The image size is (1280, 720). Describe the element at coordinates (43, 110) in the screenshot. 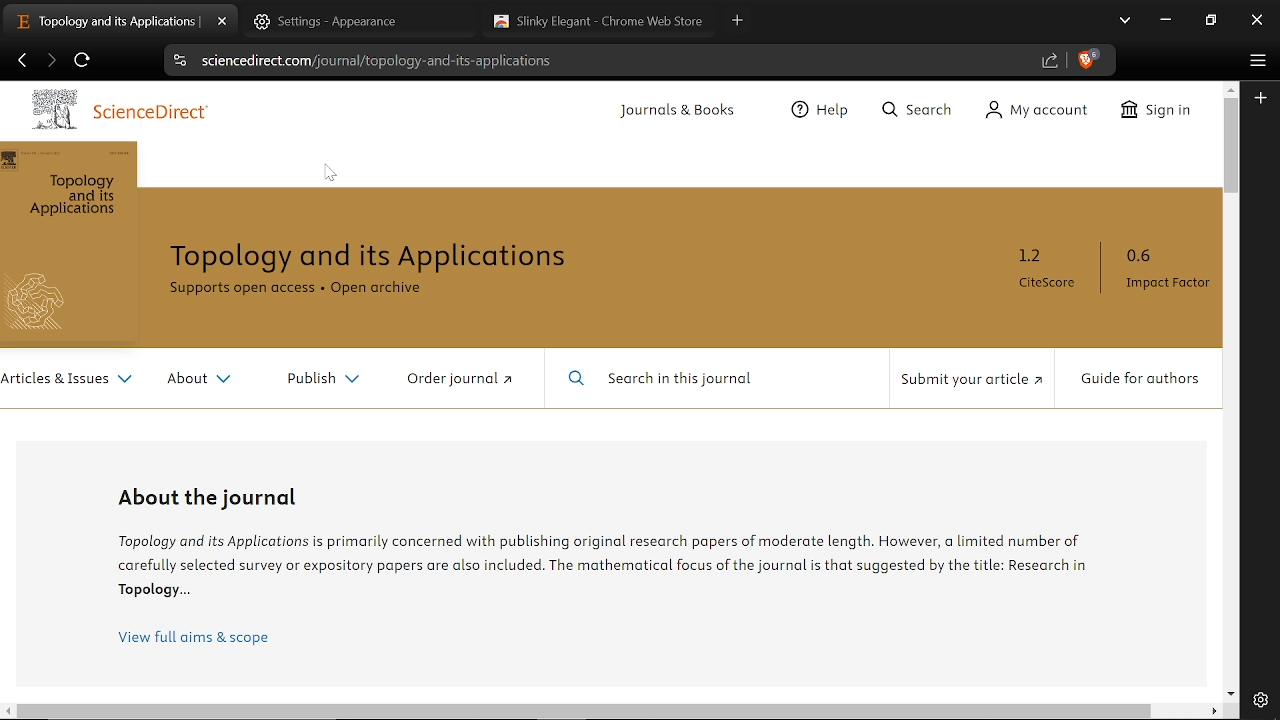

I see `Logo` at that location.